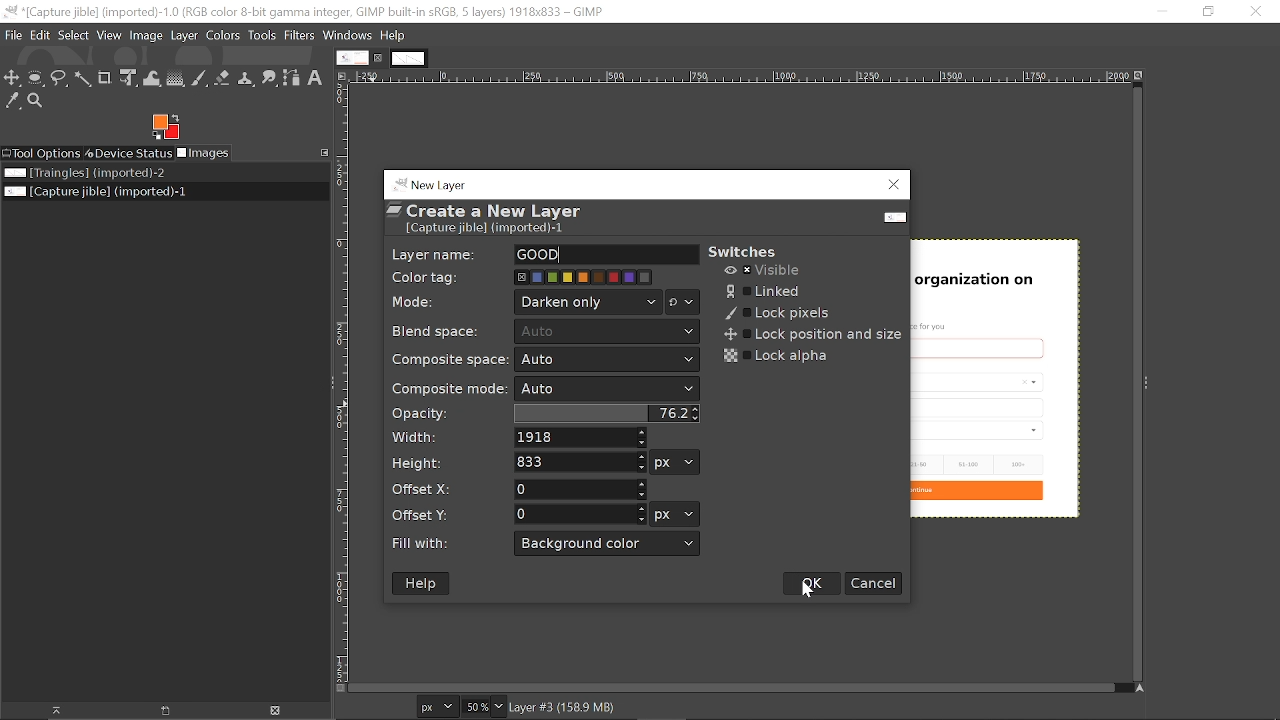  What do you see at coordinates (774, 356) in the screenshot?
I see `Lock alpha` at bounding box center [774, 356].